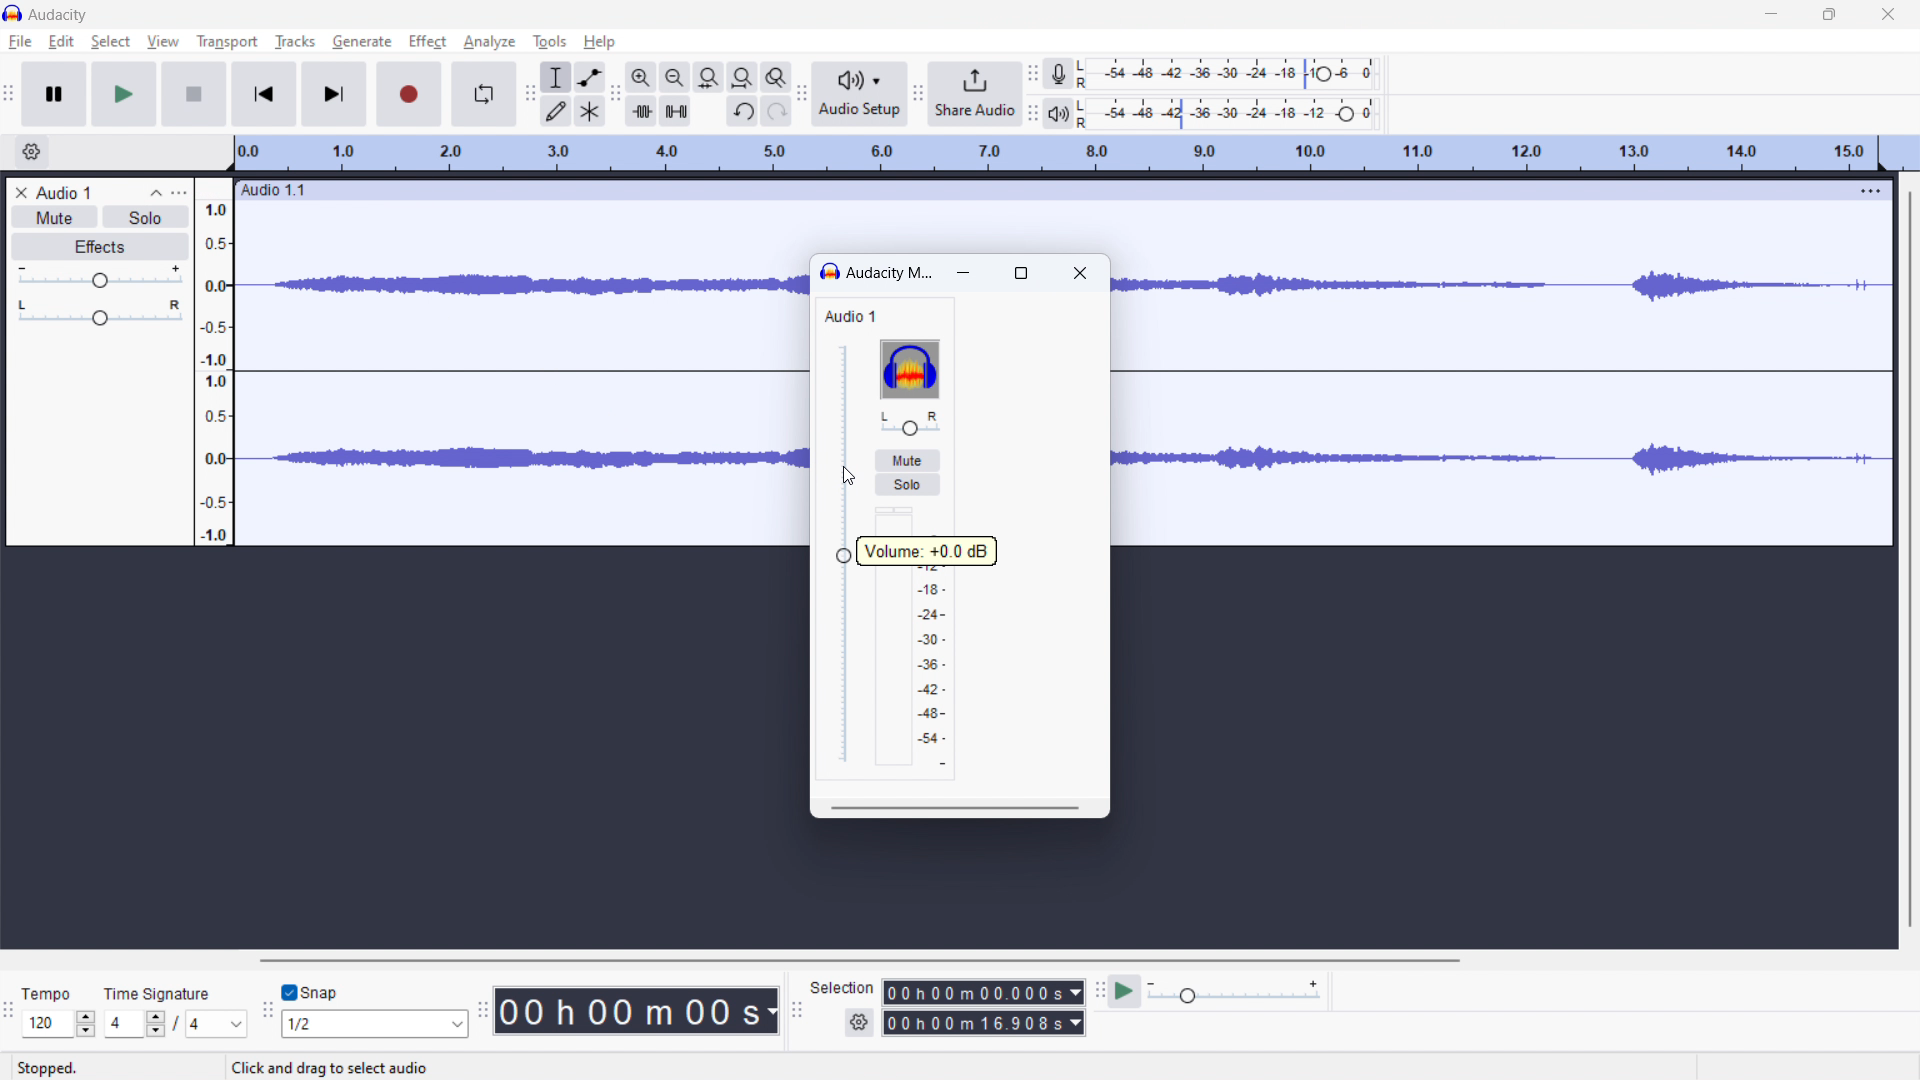 The image size is (1920, 1080). I want to click on edit, so click(61, 43).